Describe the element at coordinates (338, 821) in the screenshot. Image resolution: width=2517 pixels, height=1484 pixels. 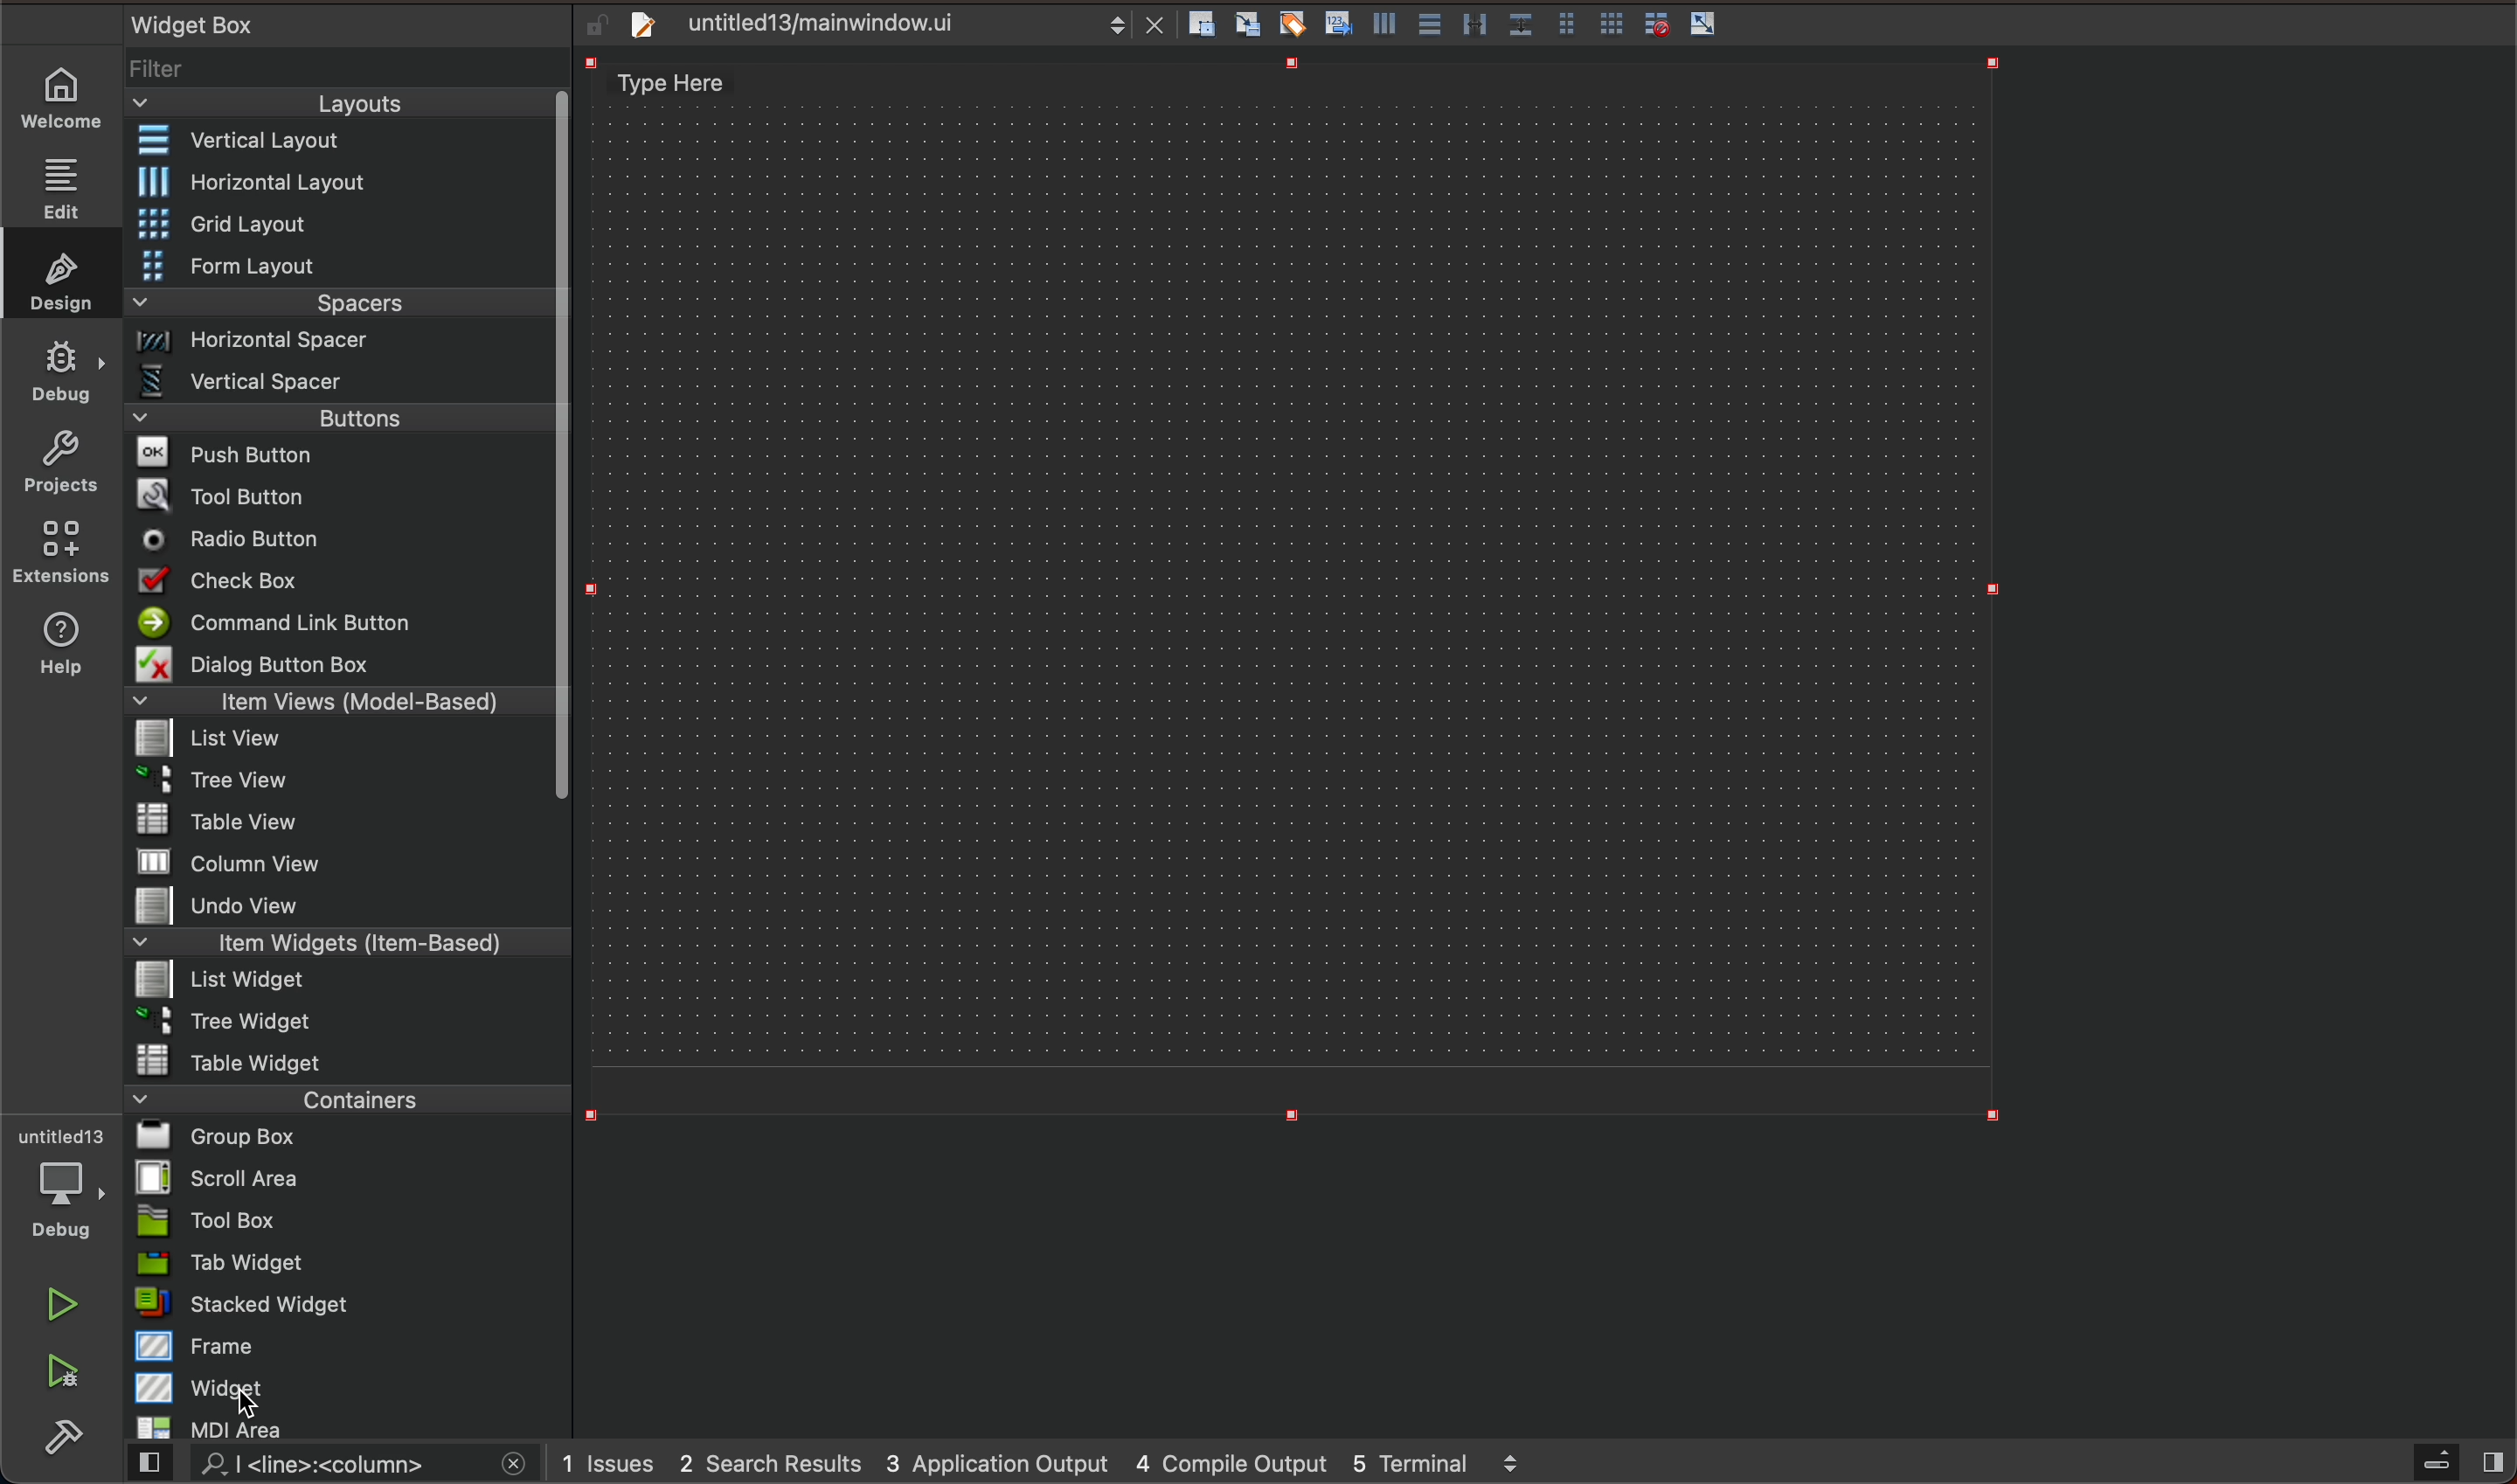
I see `table view` at that location.